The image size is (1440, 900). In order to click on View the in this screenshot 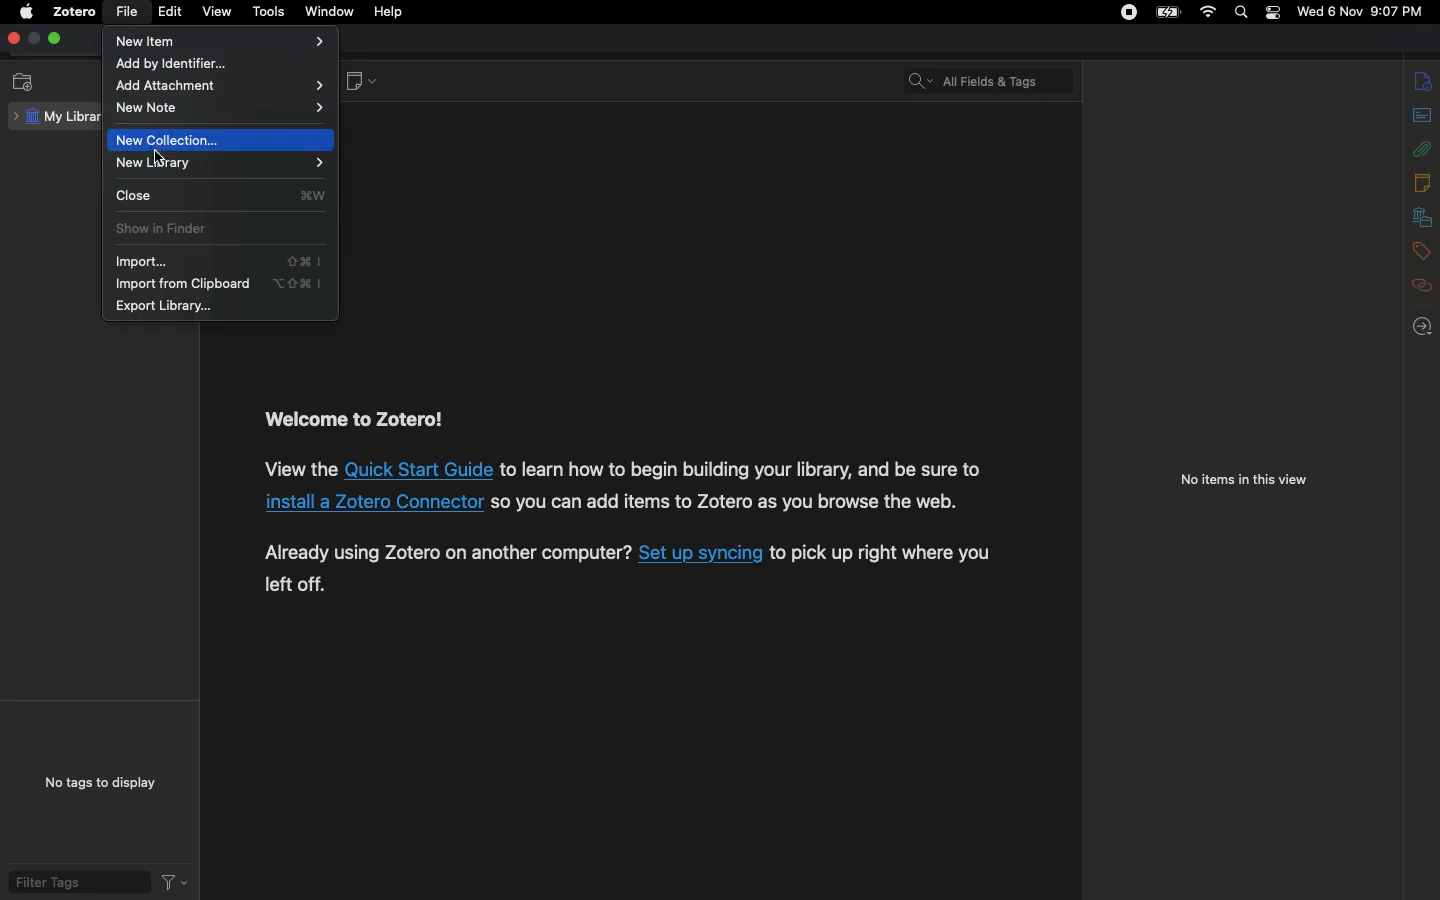, I will do `click(299, 468)`.